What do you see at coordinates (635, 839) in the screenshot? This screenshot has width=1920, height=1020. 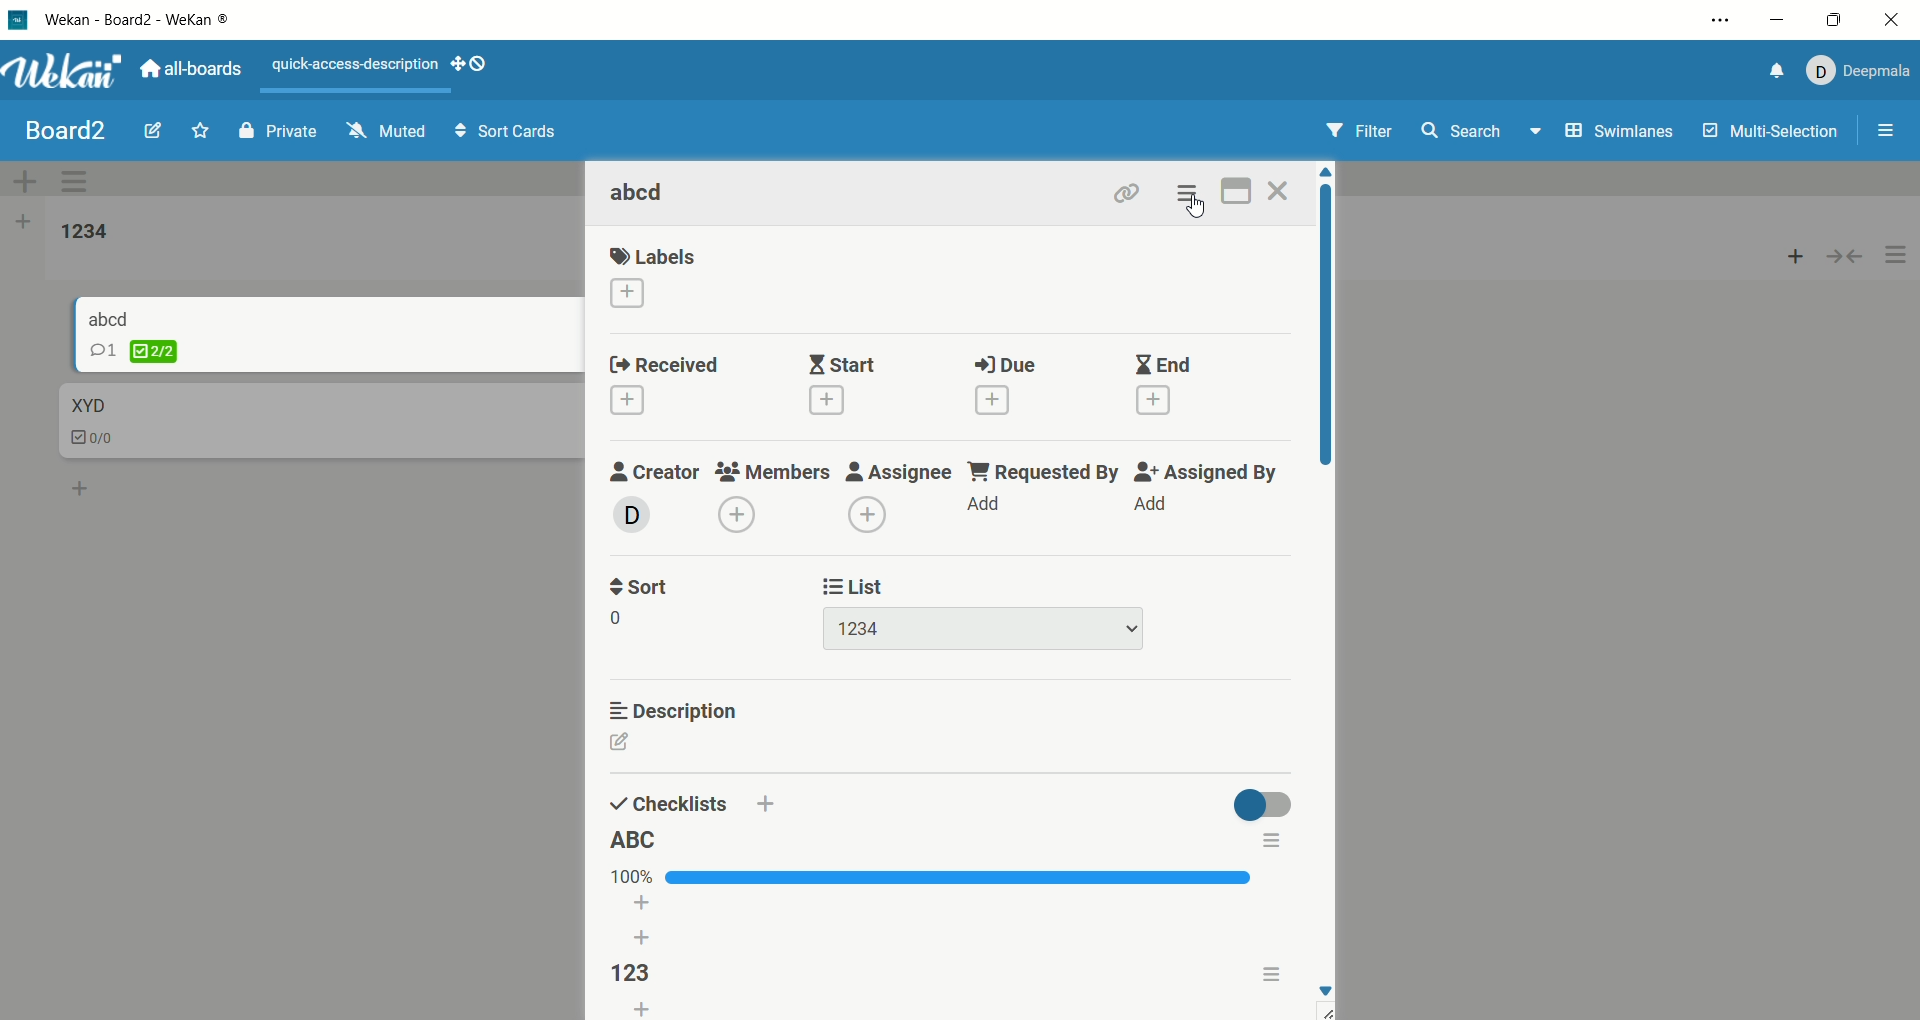 I see `list title` at bounding box center [635, 839].